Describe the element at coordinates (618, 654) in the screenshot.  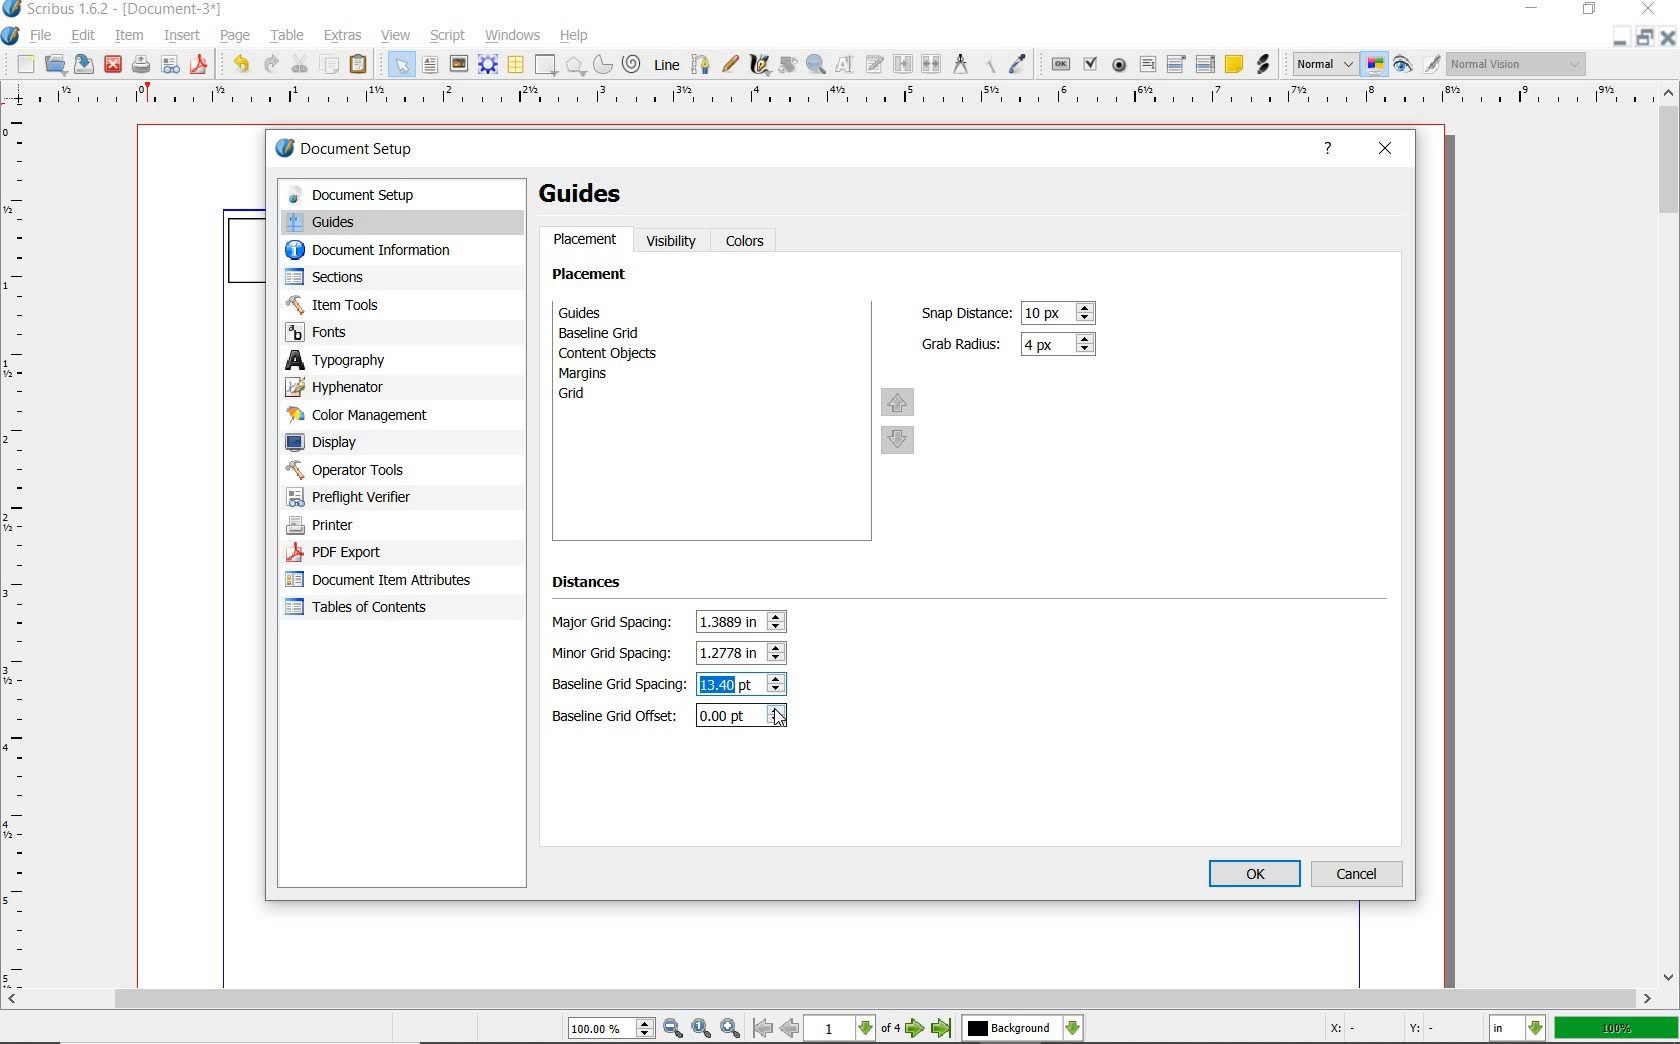
I see `Minor Grid Spacing:` at that location.